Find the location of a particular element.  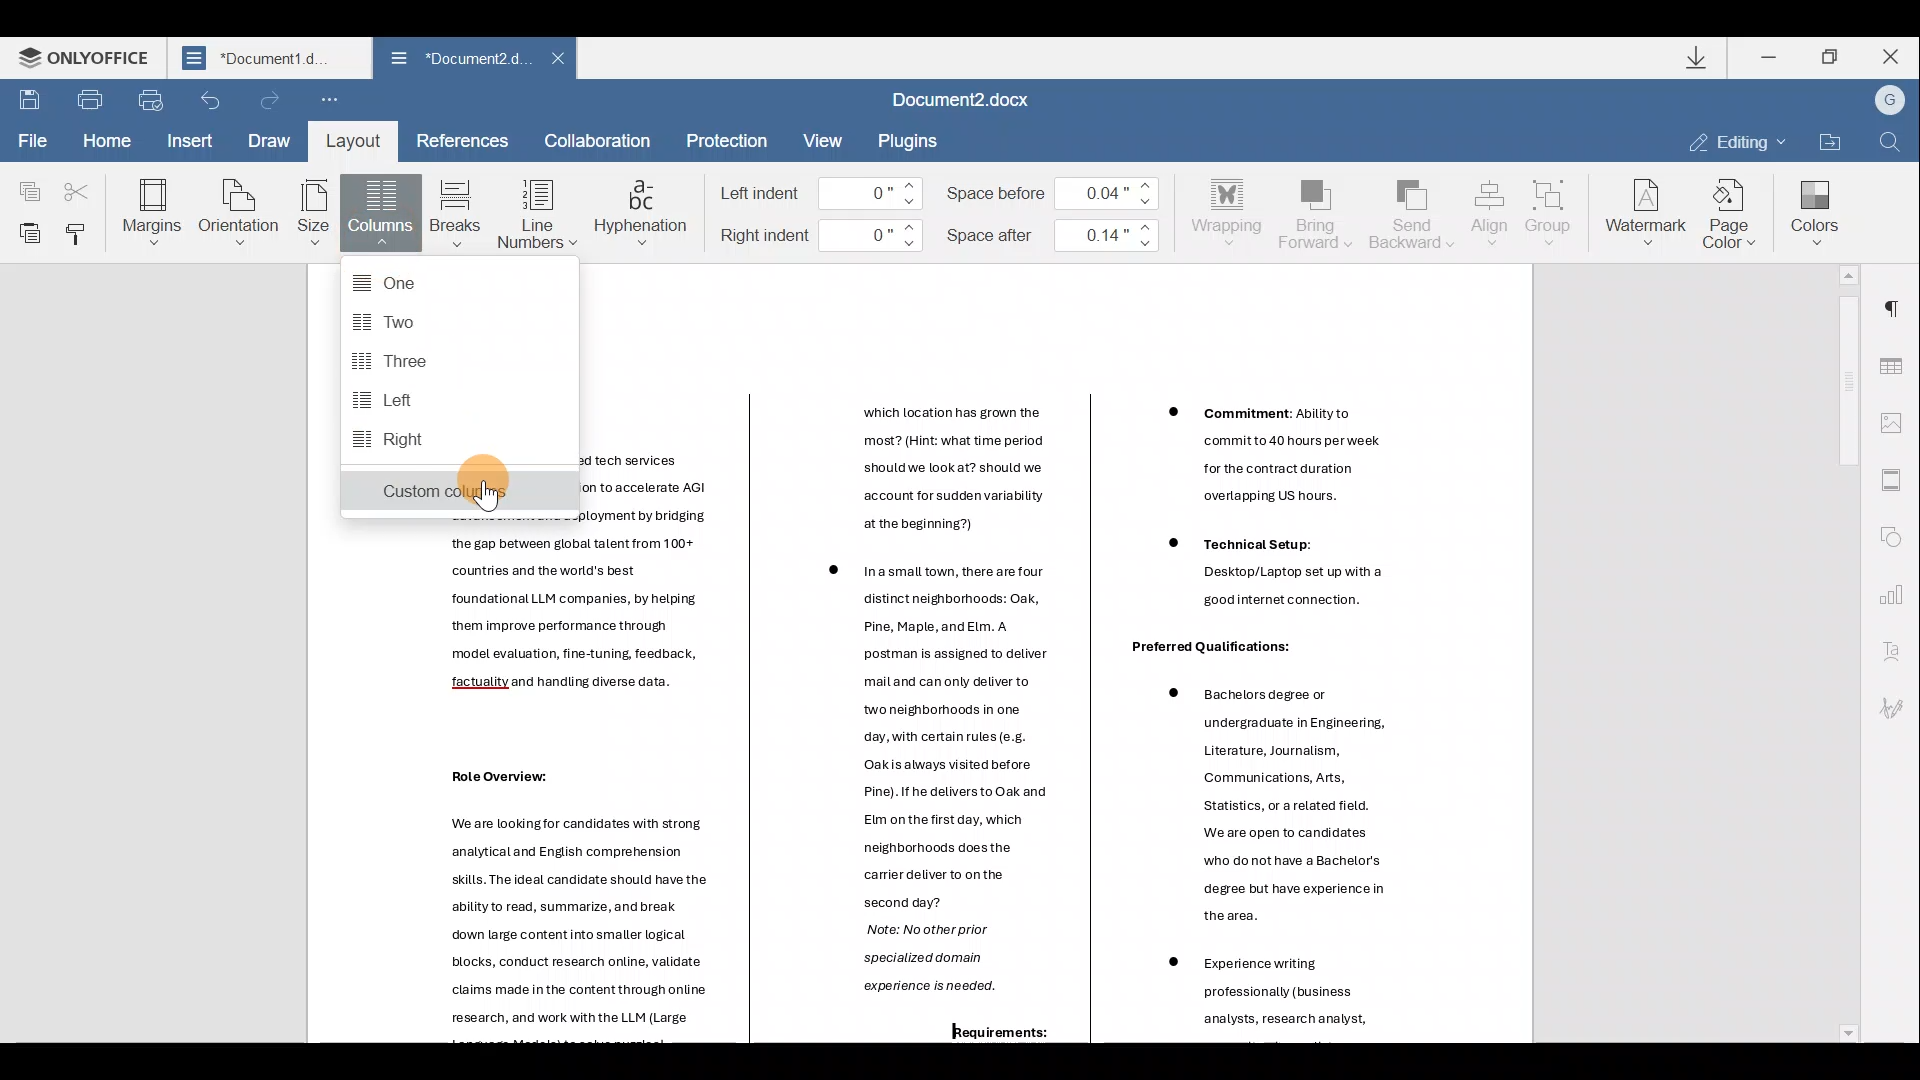

Custom columns is located at coordinates (458, 495).